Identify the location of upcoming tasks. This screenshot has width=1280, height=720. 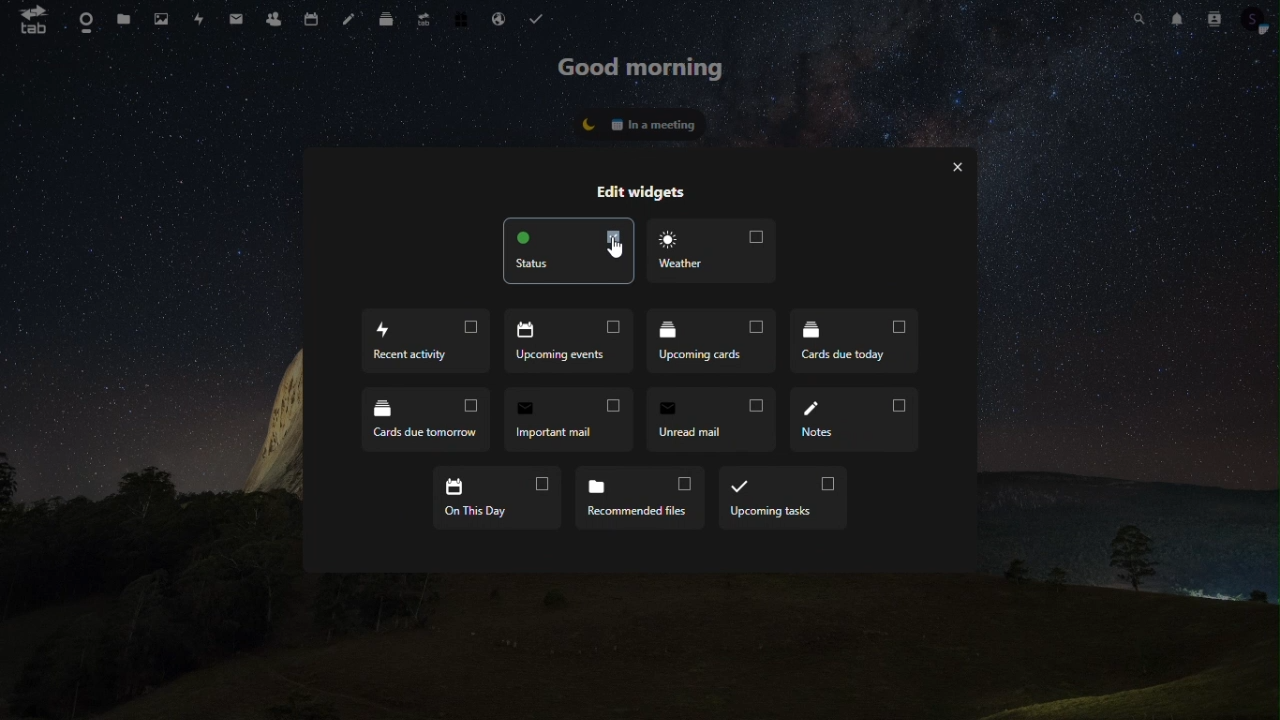
(784, 496).